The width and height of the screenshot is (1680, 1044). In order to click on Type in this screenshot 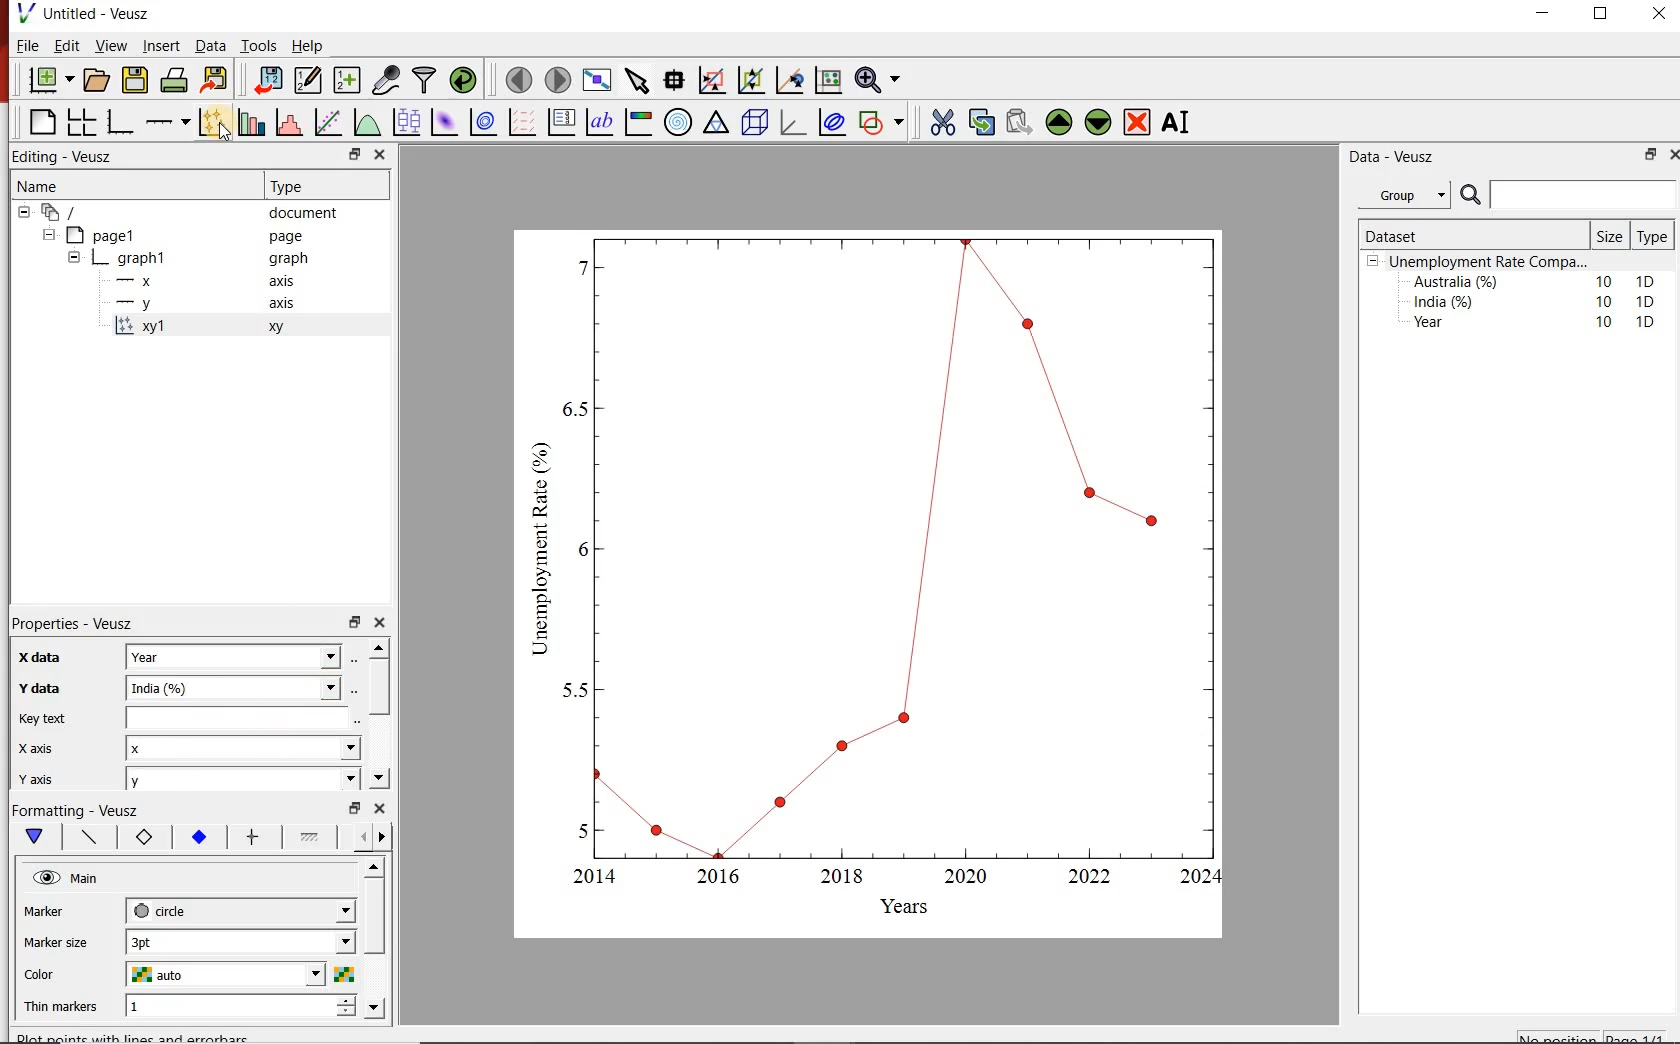, I will do `click(313, 186)`.